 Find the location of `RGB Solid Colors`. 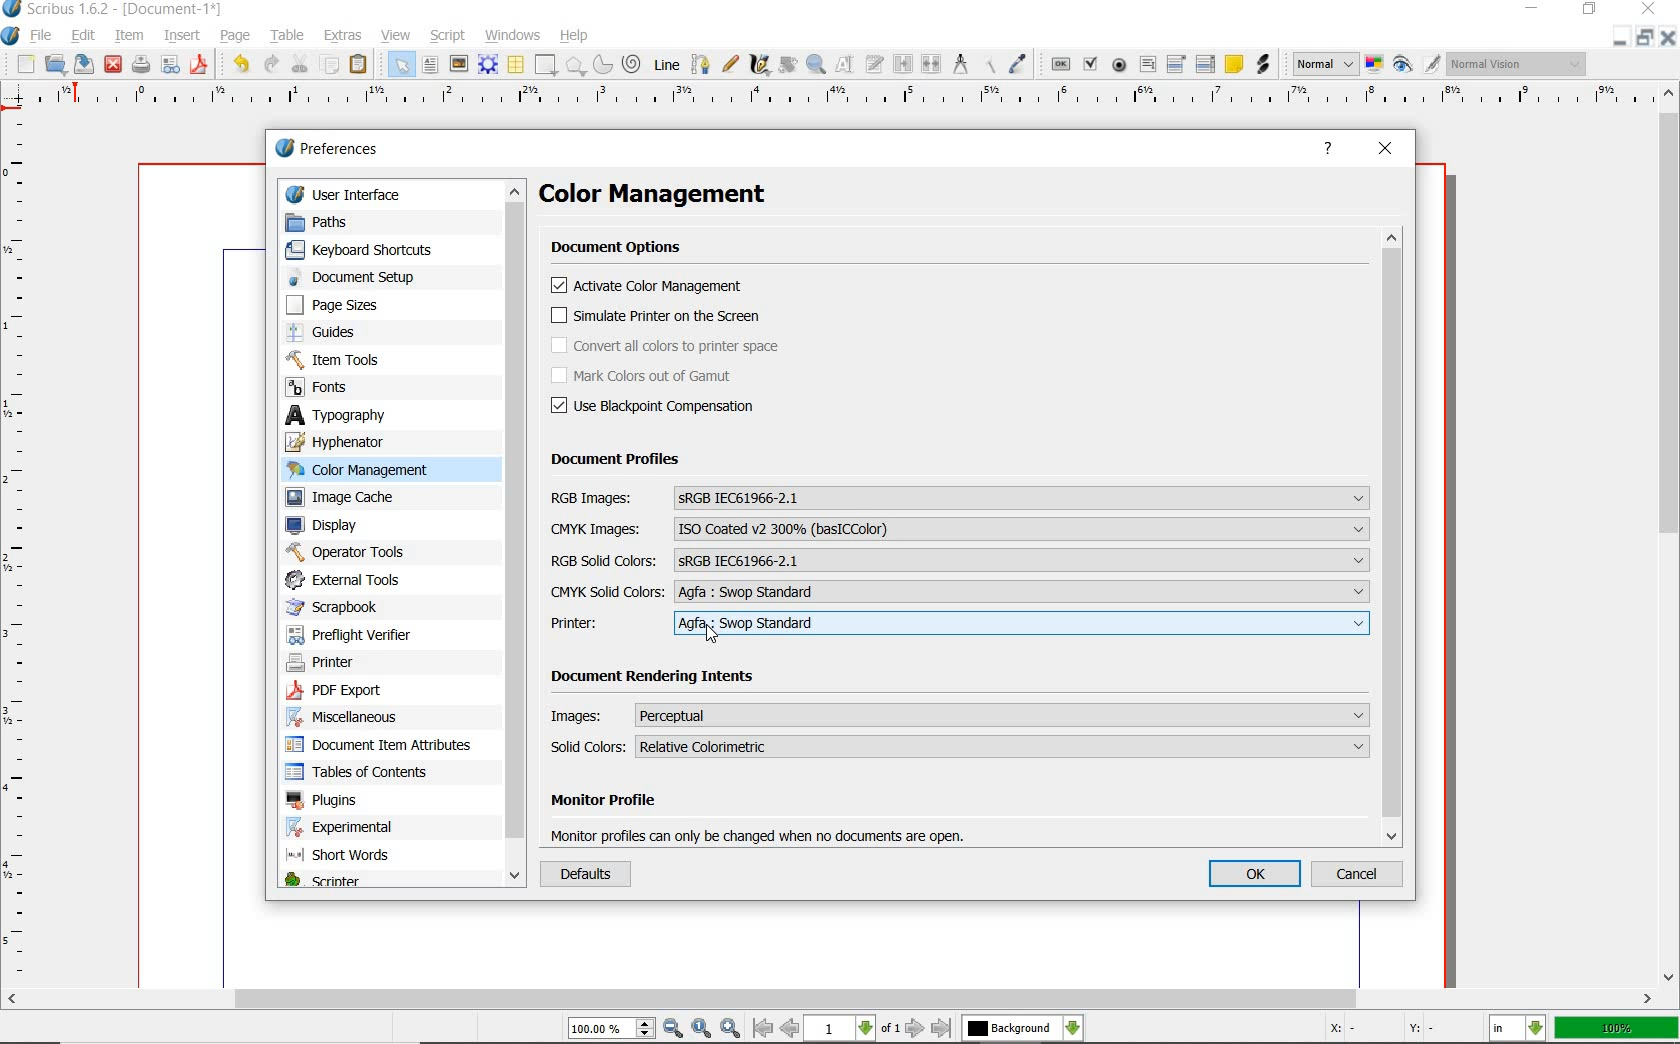

RGB Solid Colors is located at coordinates (959, 559).